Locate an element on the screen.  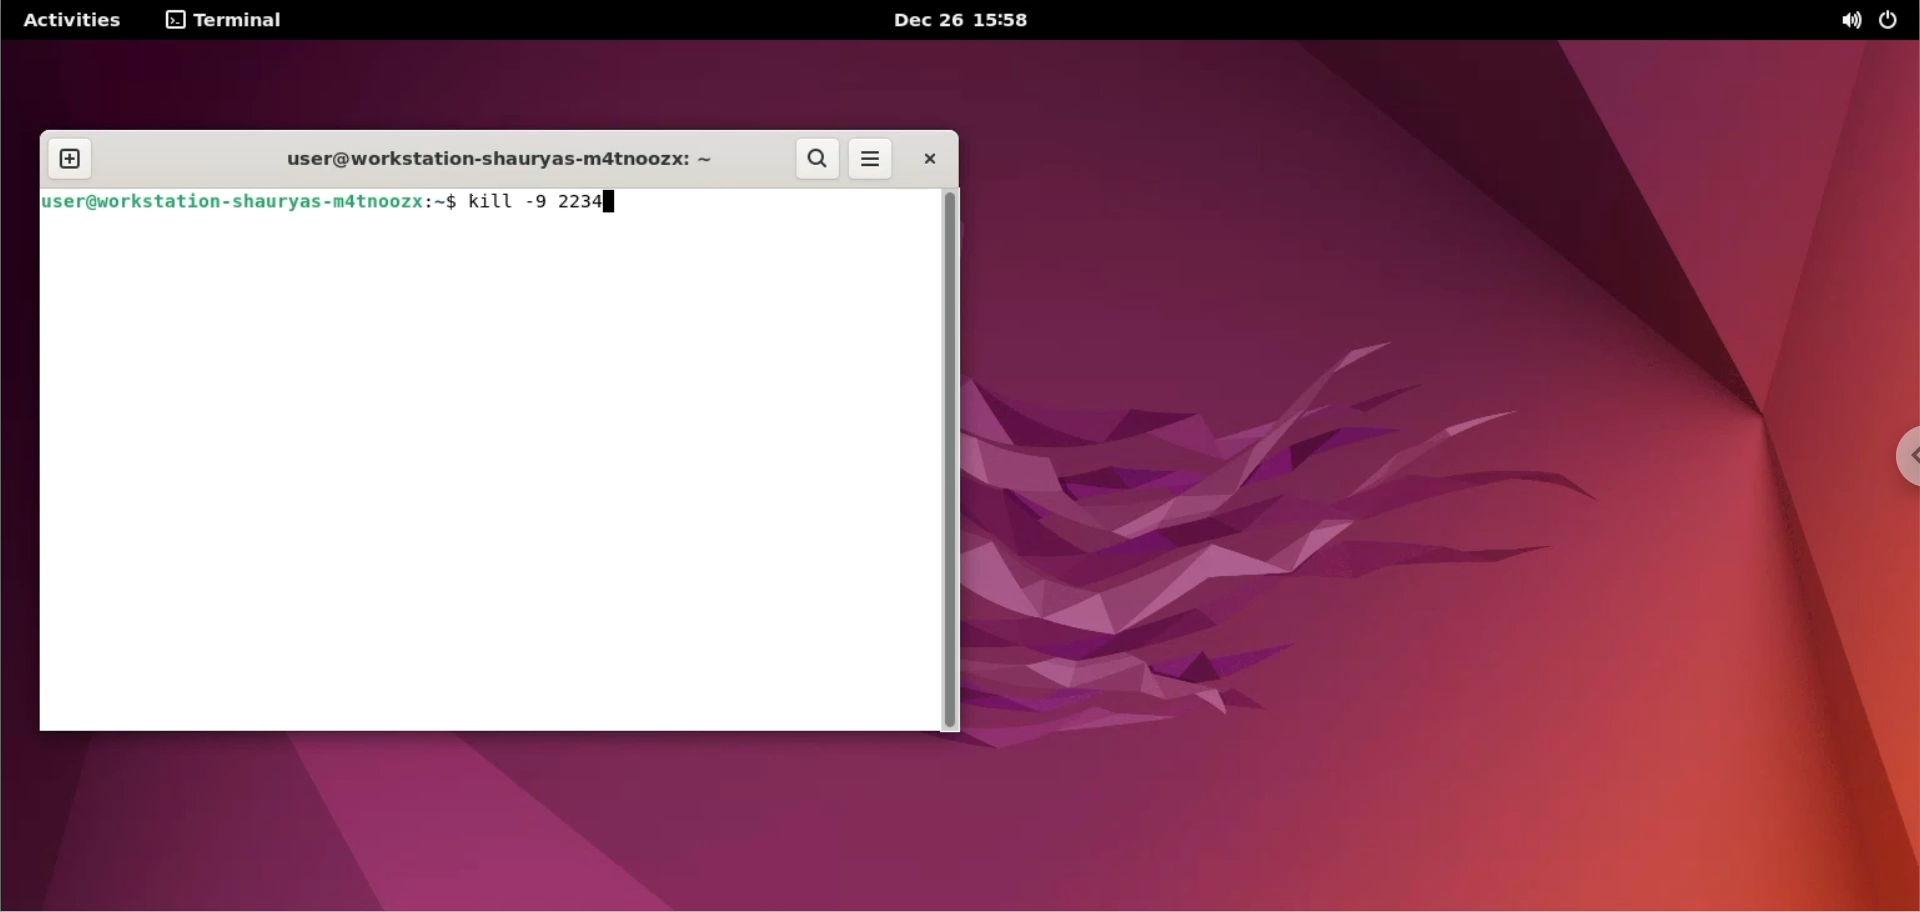
user@workstation-shauryas-m4tnoozx:~ is located at coordinates (483, 160).